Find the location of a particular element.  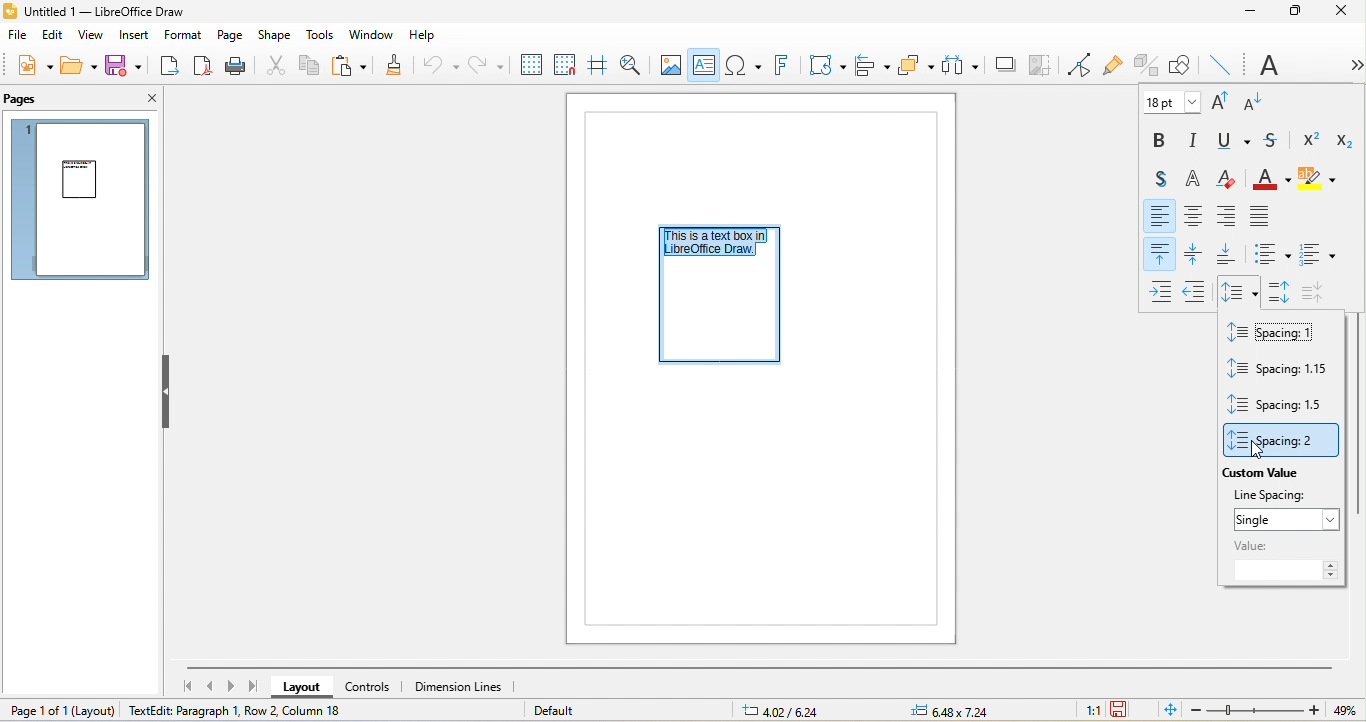

display to grids is located at coordinates (529, 65).